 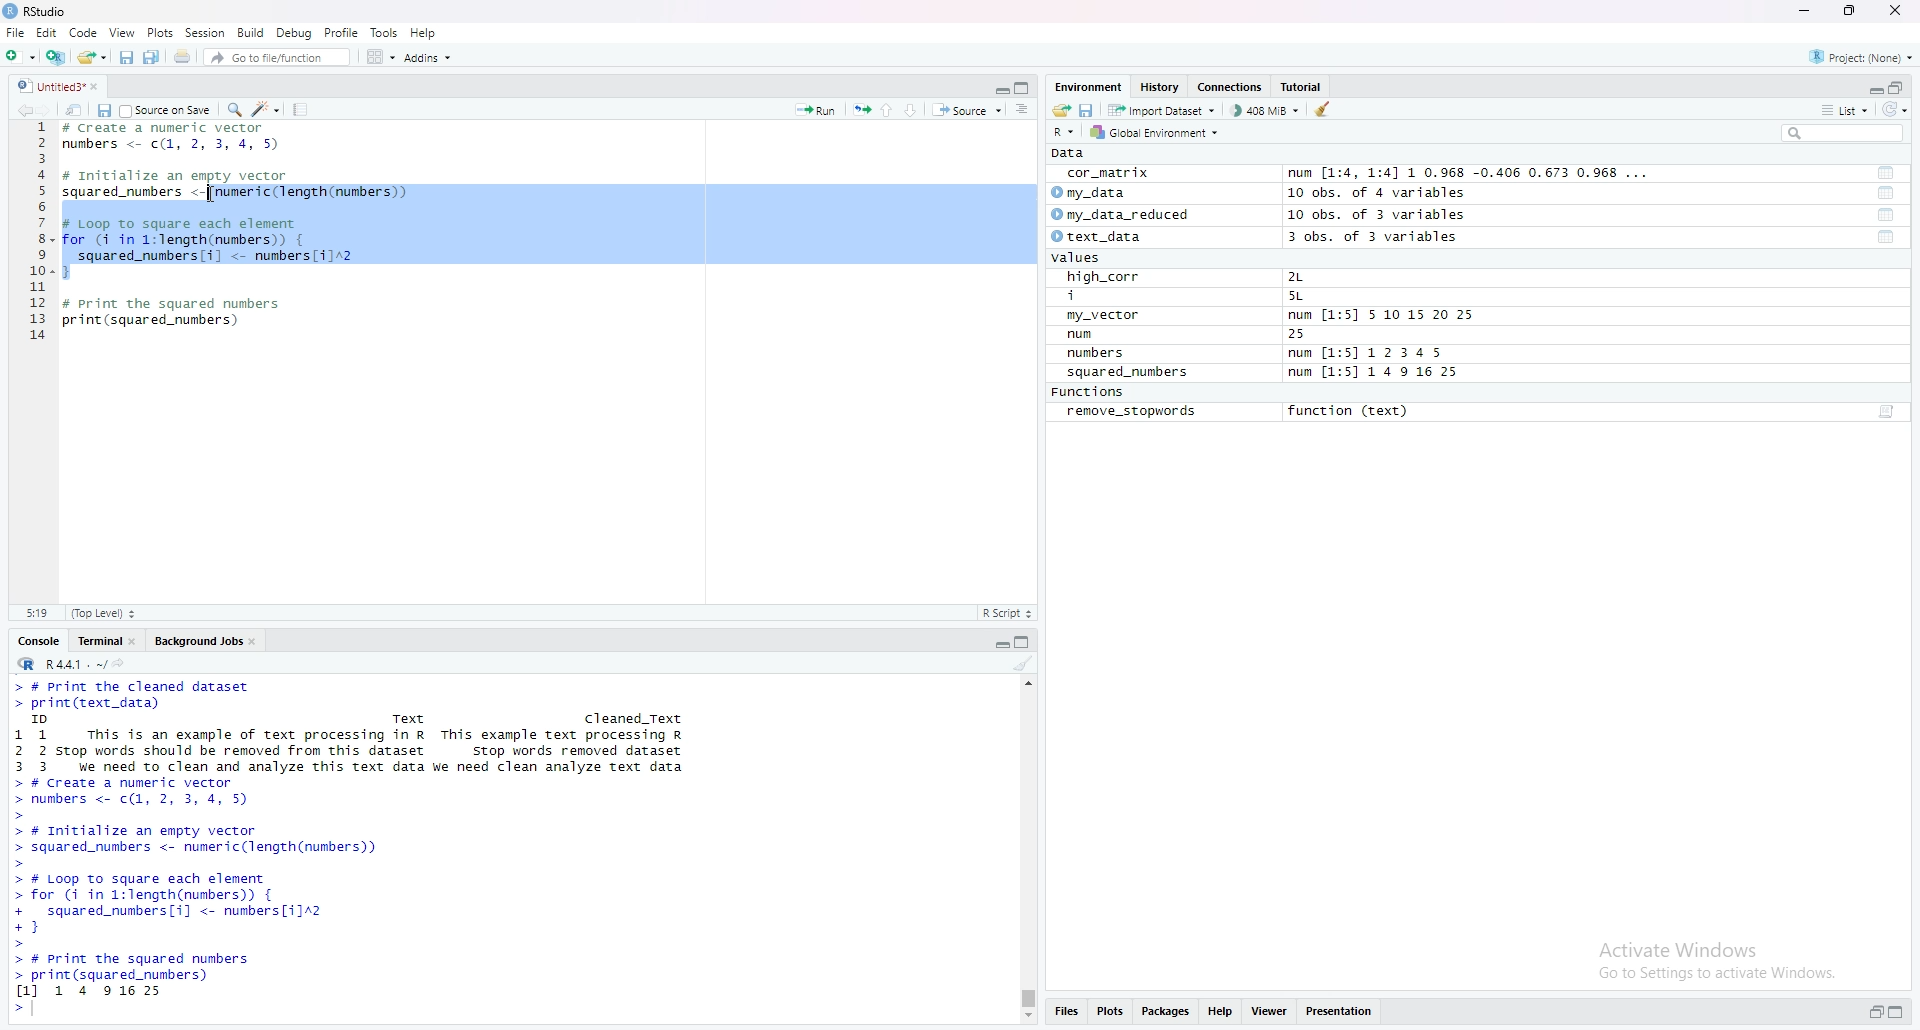 I want to click on 408 MiB, so click(x=1264, y=110).